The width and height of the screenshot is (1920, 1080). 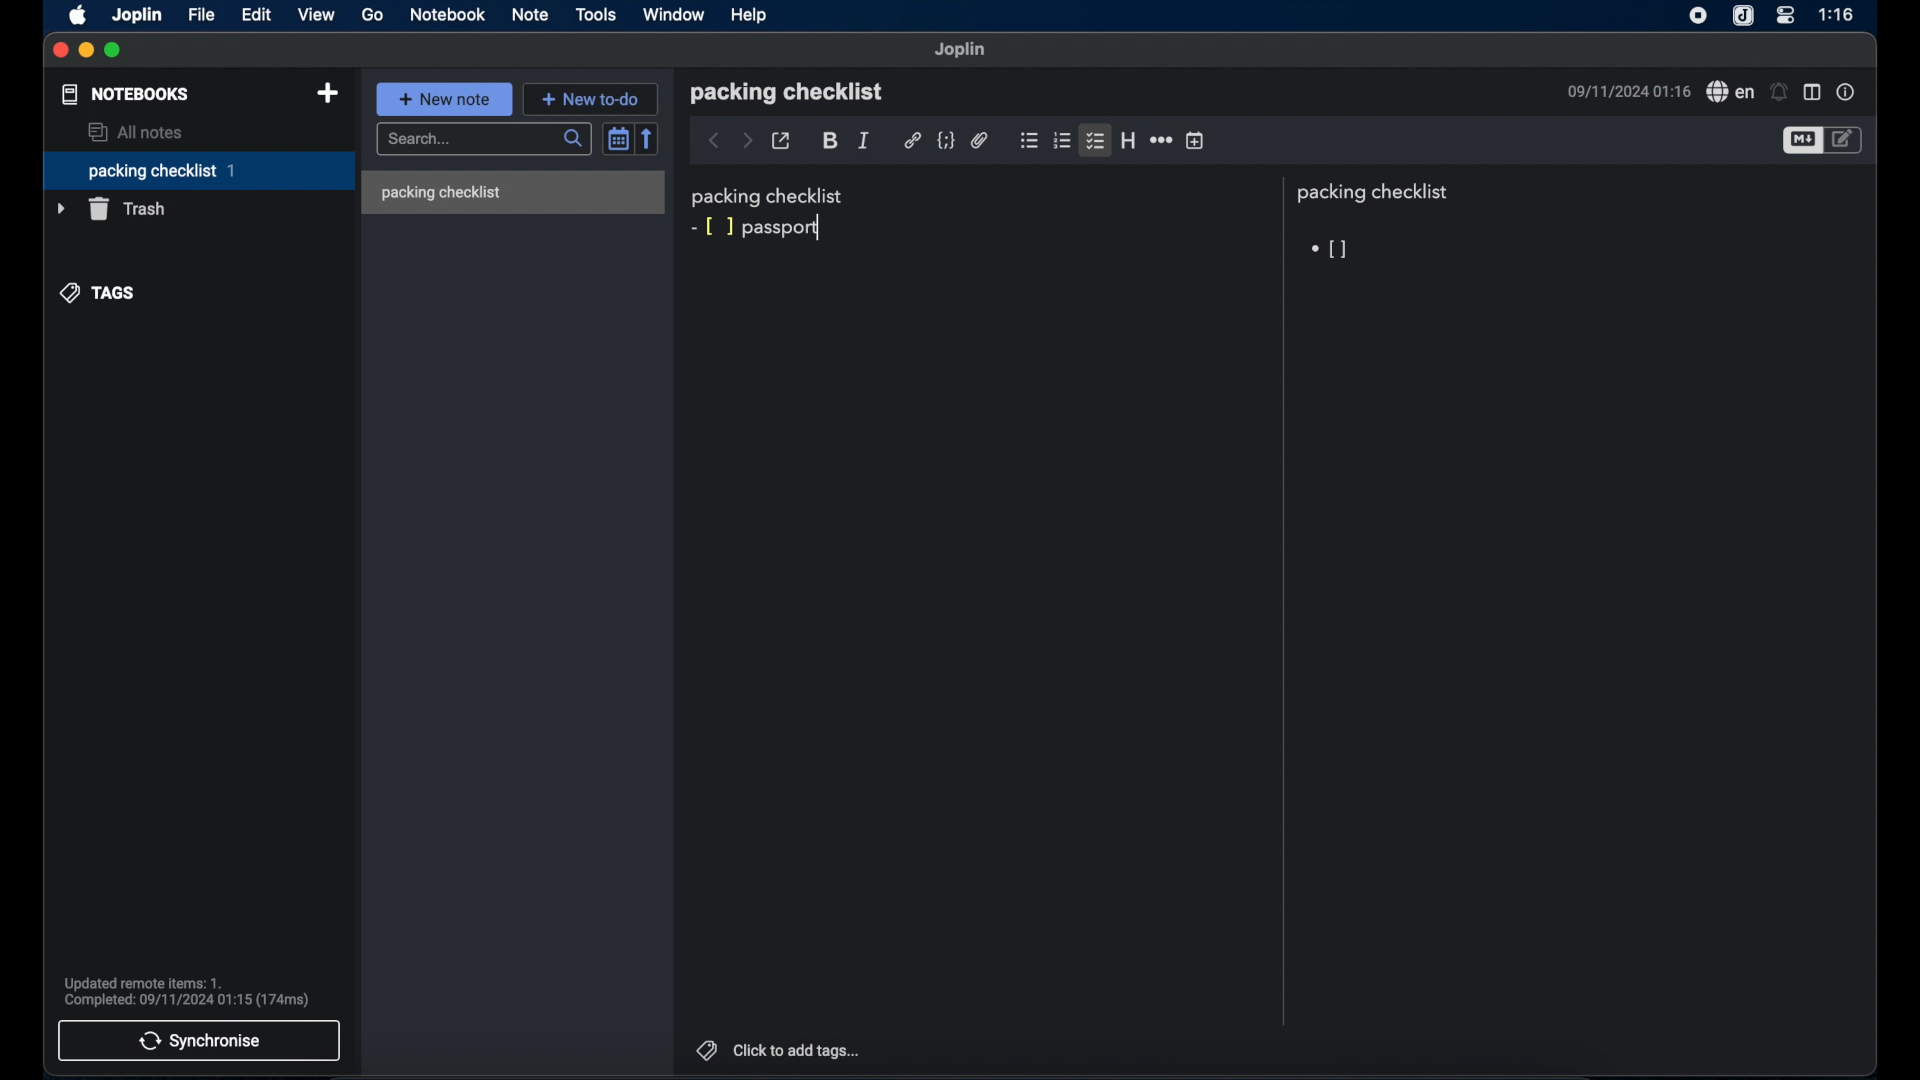 I want to click on packing checklist, so click(x=440, y=193).